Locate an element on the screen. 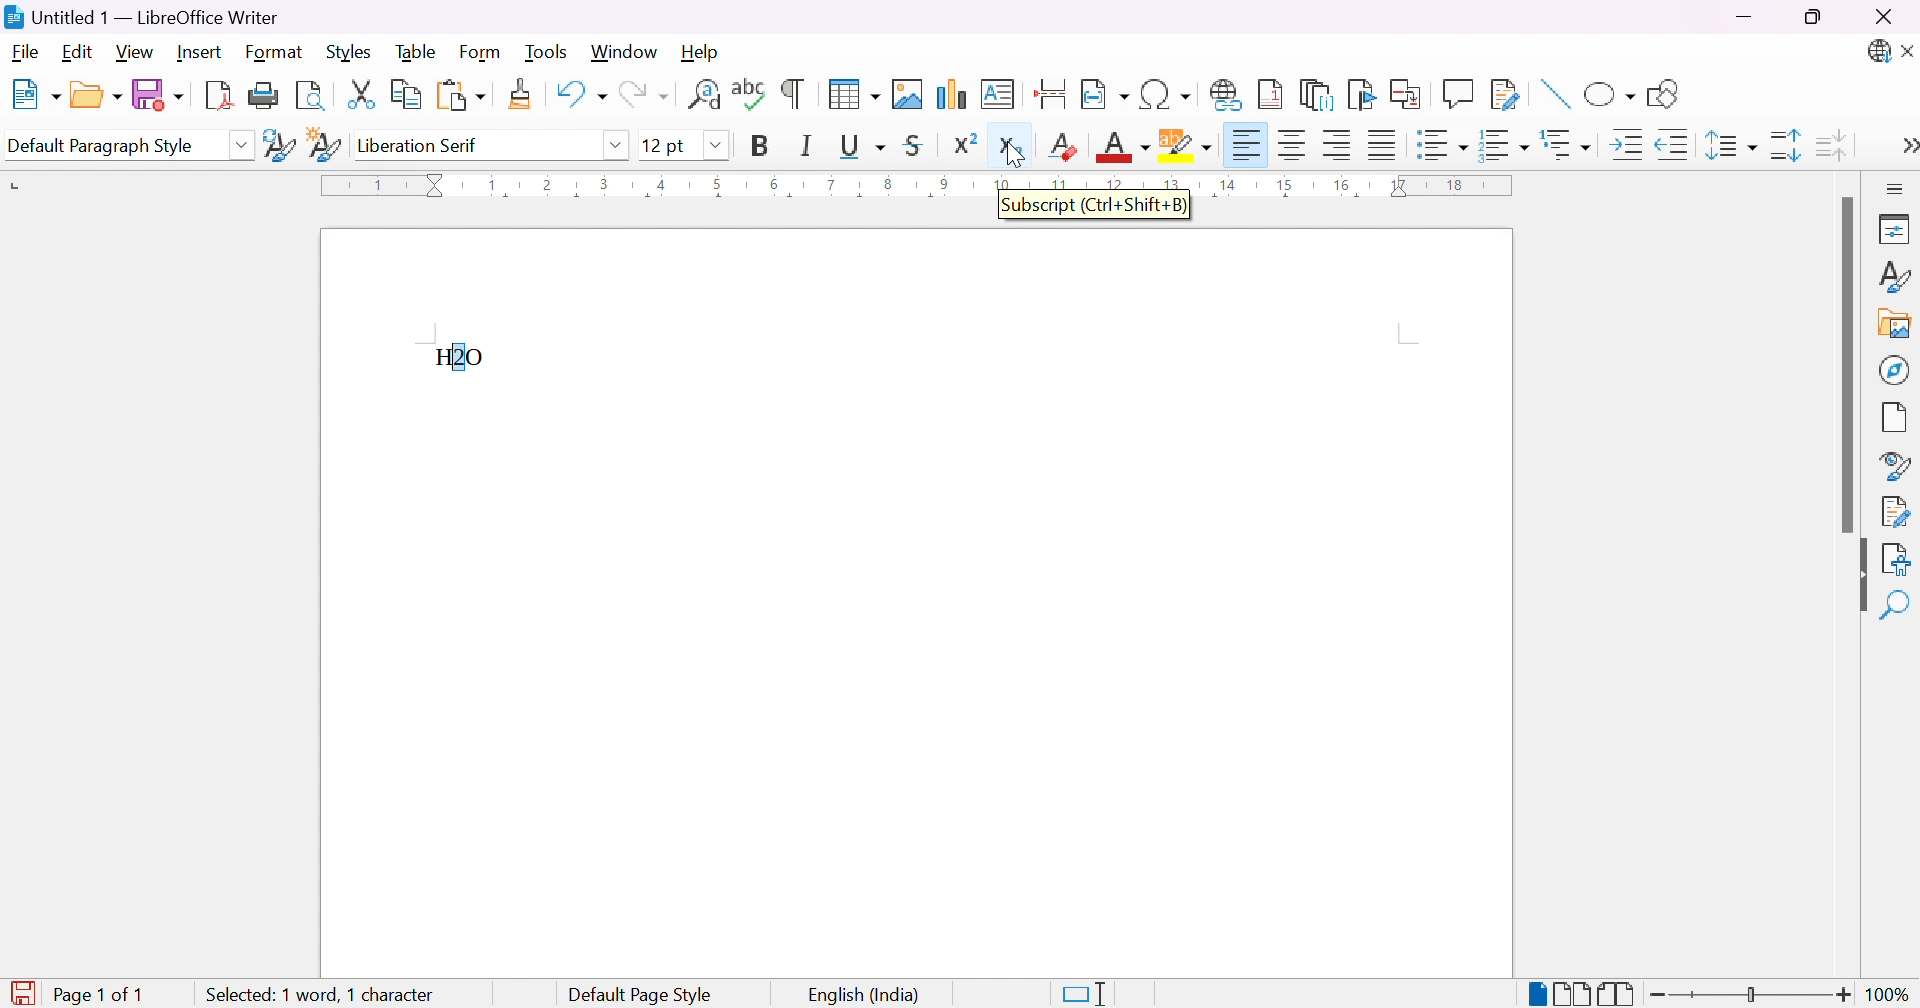 Image resolution: width=1920 pixels, height=1008 pixels. Accessibility check is located at coordinates (1895, 558).